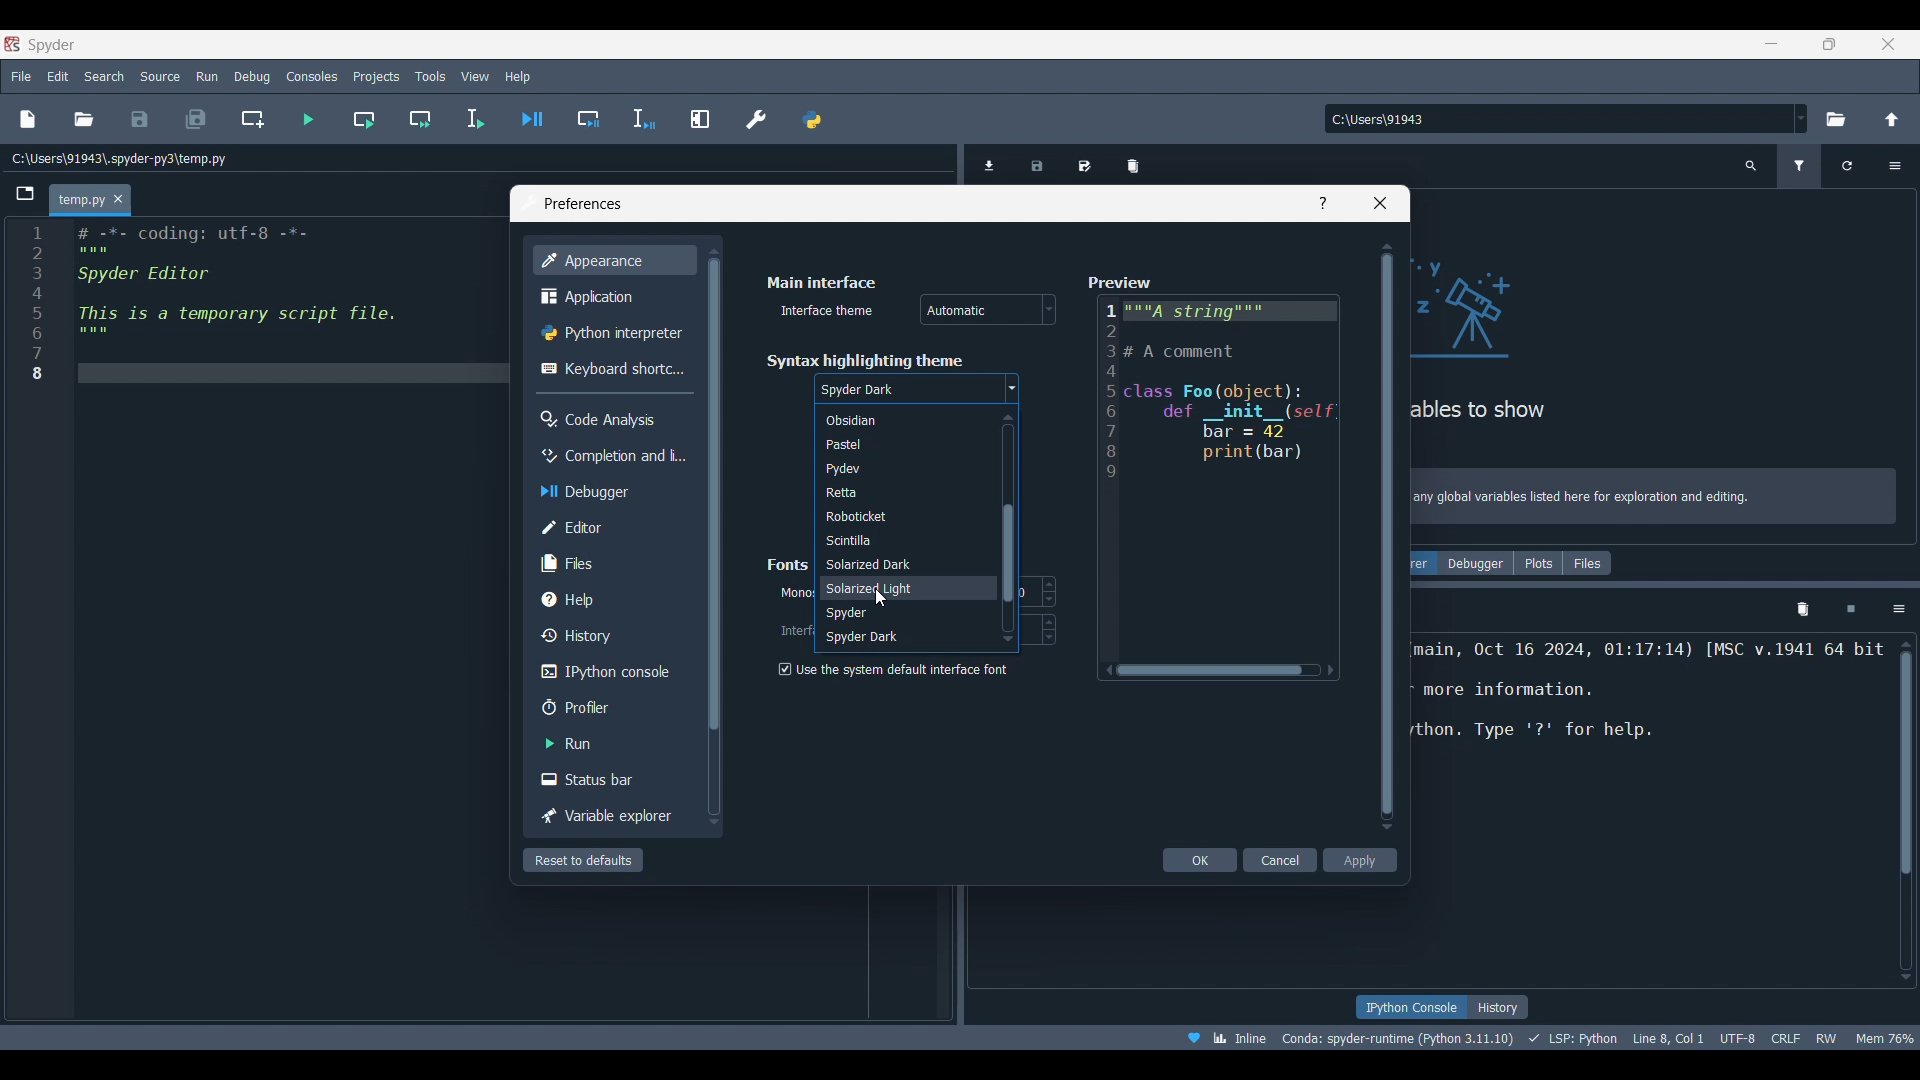 The height and width of the screenshot is (1080, 1920). What do you see at coordinates (1888, 1037) in the screenshot?
I see `memory usage` at bounding box center [1888, 1037].